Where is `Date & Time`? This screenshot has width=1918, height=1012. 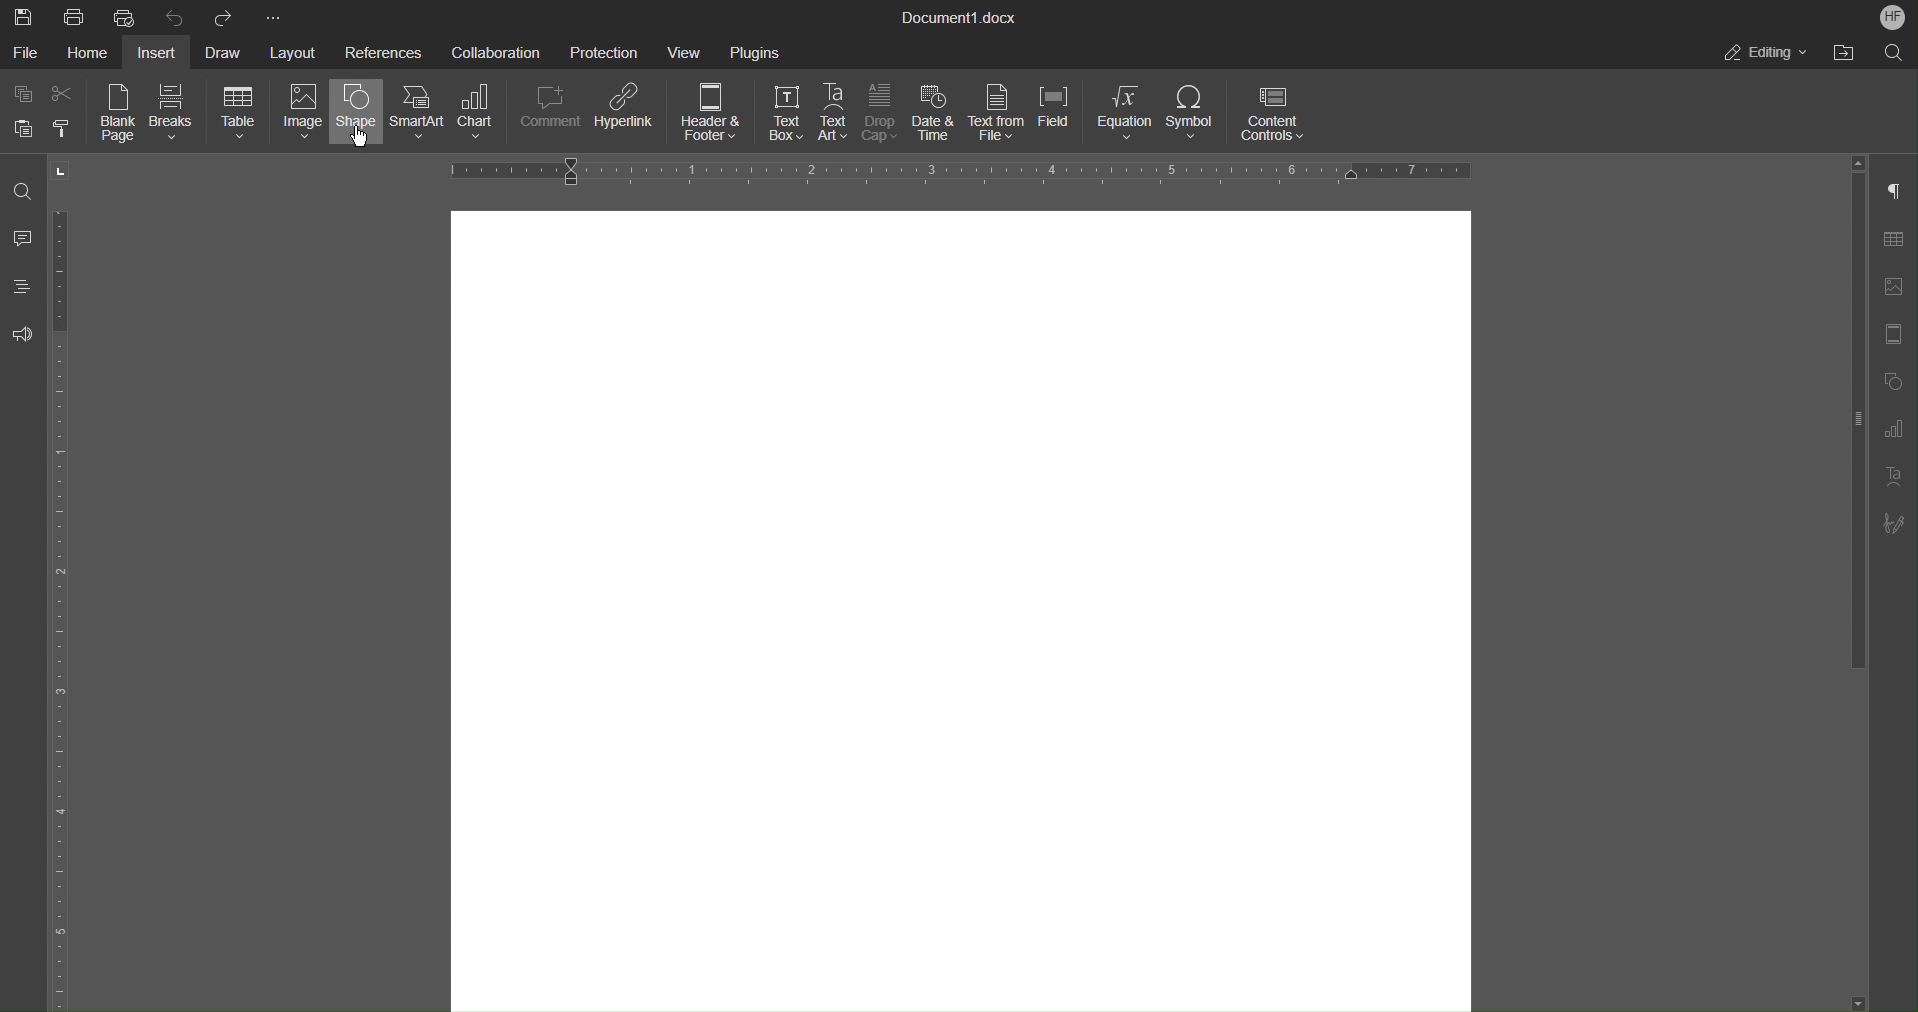
Date & Time is located at coordinates (936, 115).